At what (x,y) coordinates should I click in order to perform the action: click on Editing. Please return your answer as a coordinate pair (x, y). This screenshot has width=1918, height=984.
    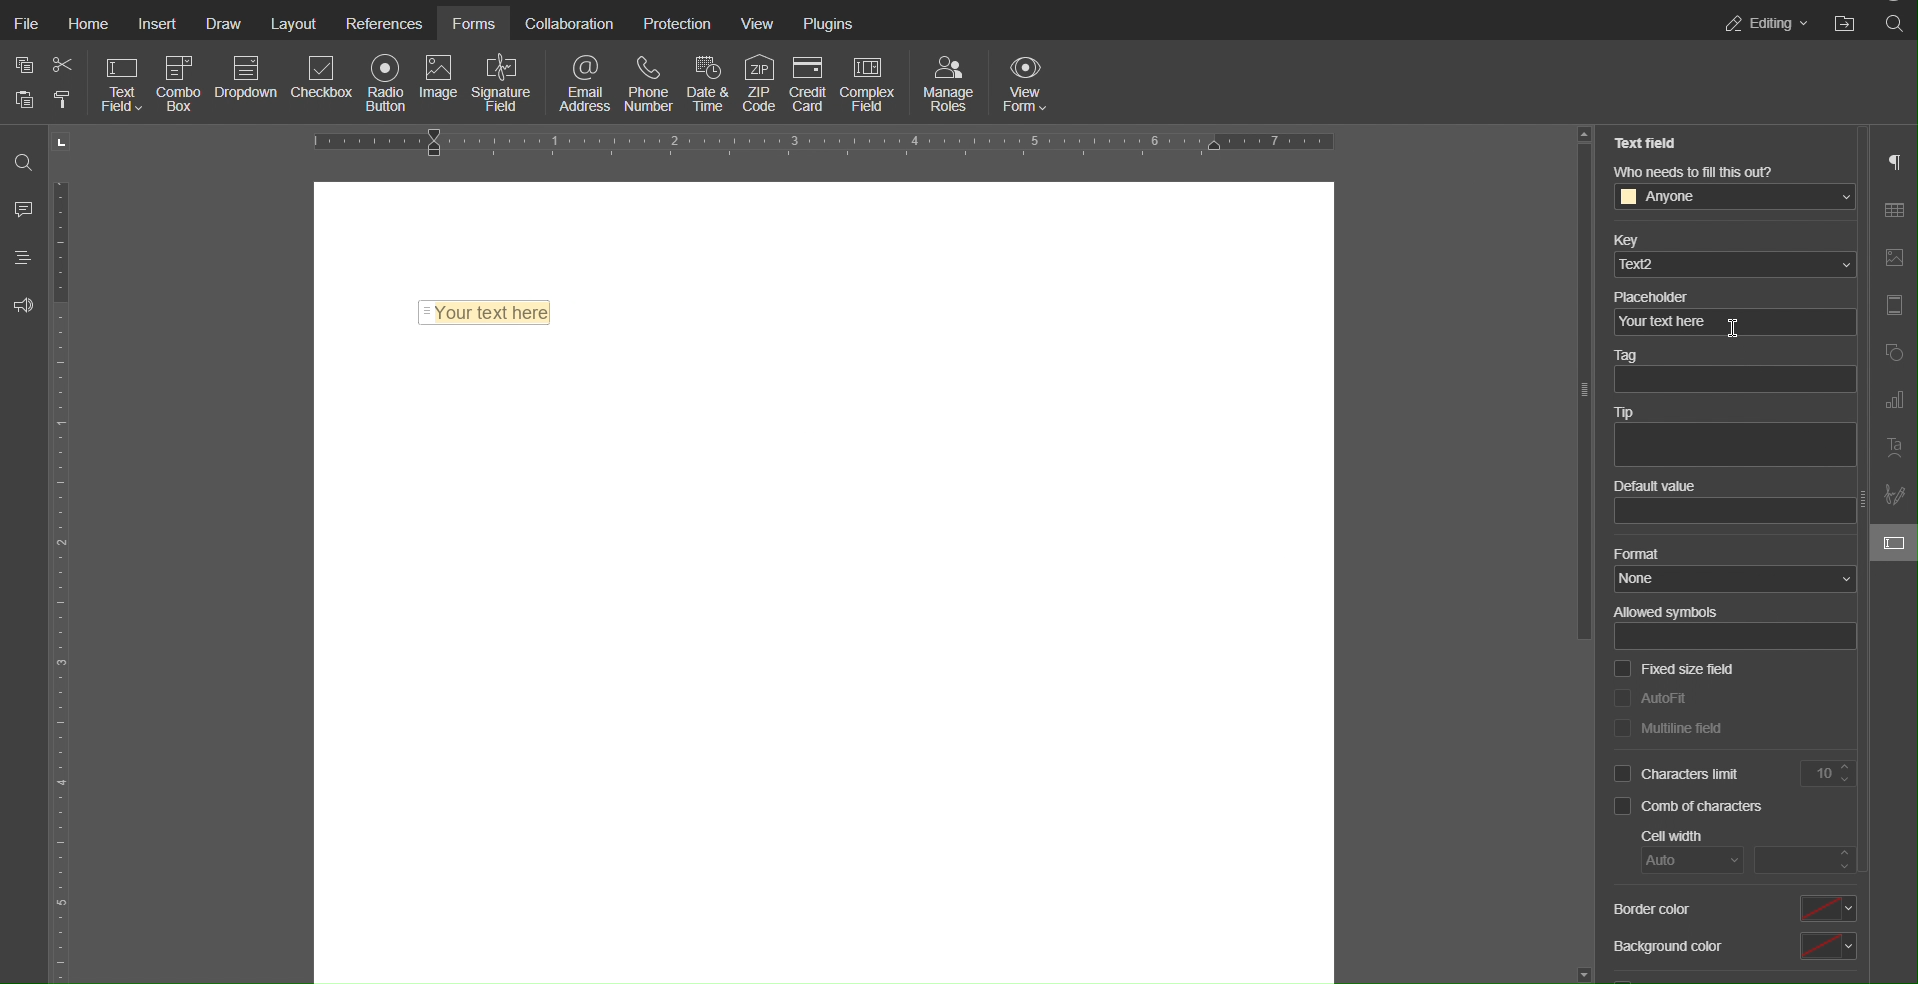
    Looking at the image, I should click on (1766, 21).